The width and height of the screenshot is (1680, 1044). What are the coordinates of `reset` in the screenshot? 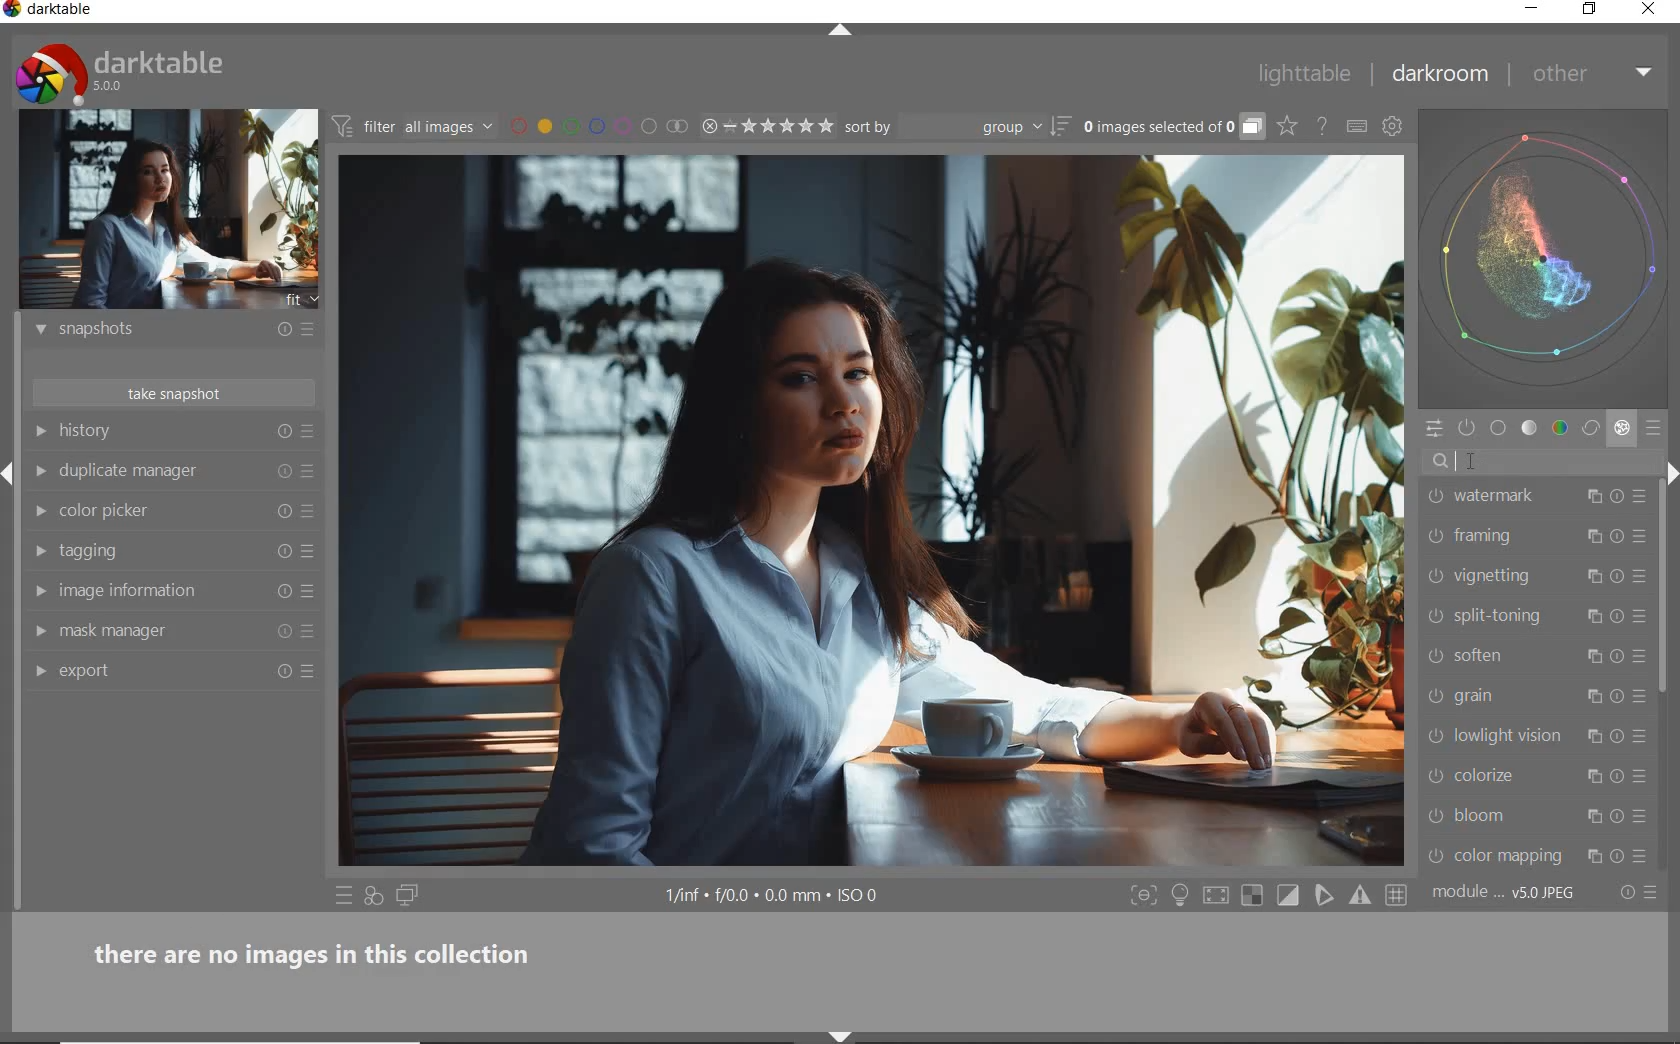 It's located at (279, 332).